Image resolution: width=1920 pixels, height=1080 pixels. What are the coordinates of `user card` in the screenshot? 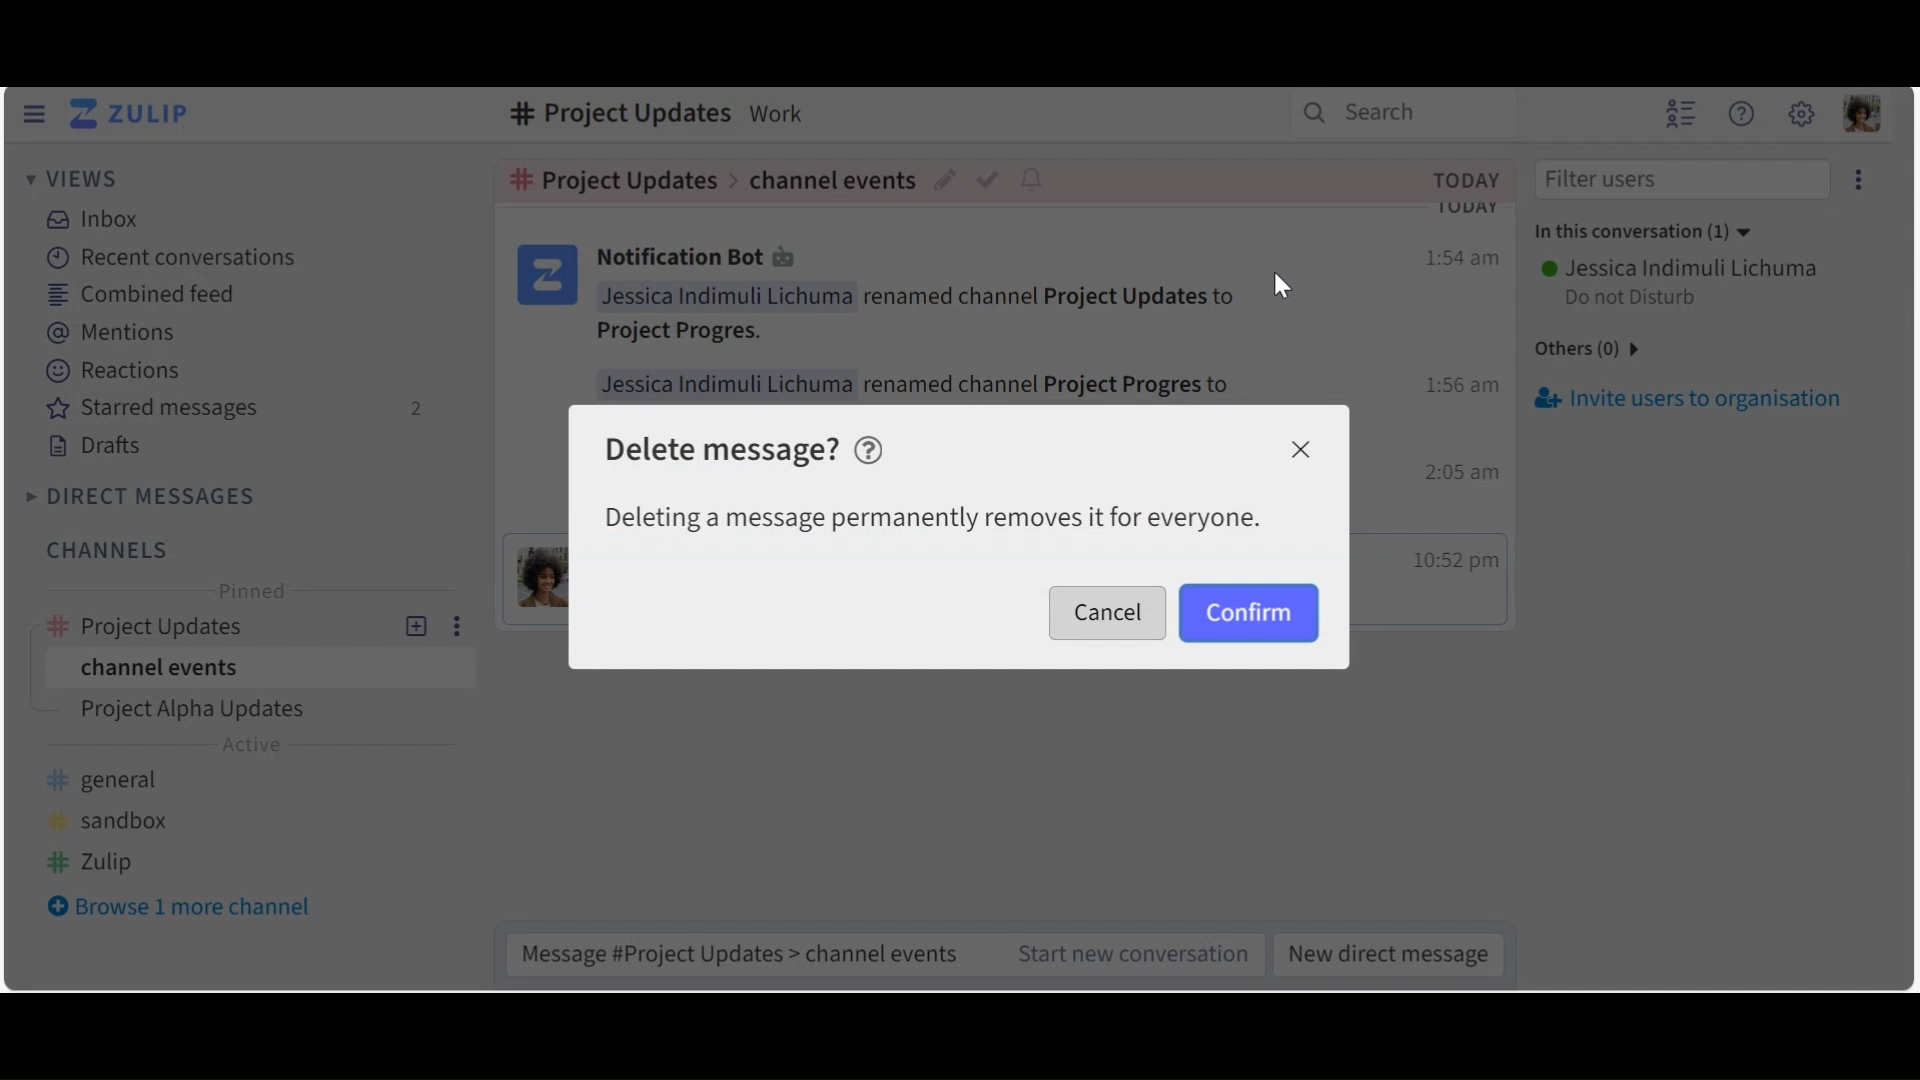 It's located at (545, 275).